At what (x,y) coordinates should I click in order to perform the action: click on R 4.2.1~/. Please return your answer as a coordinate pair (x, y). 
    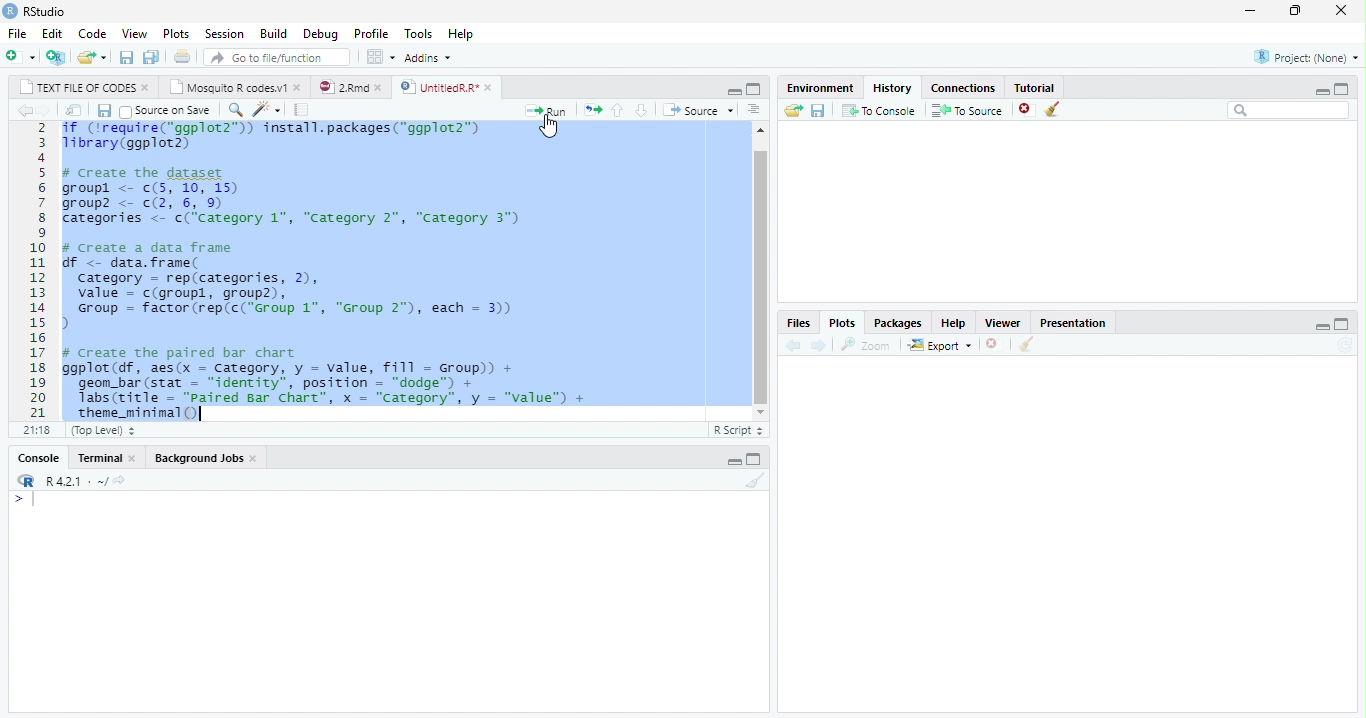
    Looking at the image, I should click on (75, 481).